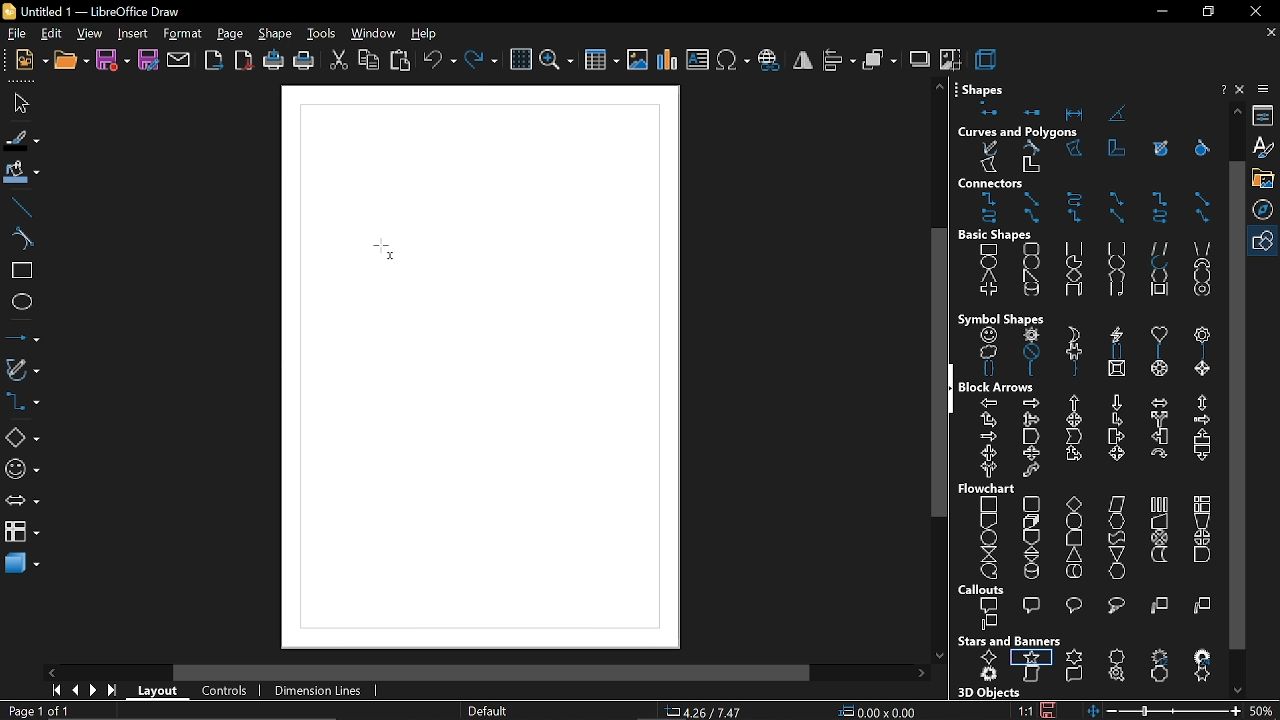 The height and width of the screenshot is (720, 1280). Describe the element at coordinates (320, 34) in the screenshot. I see `tools` at that location.